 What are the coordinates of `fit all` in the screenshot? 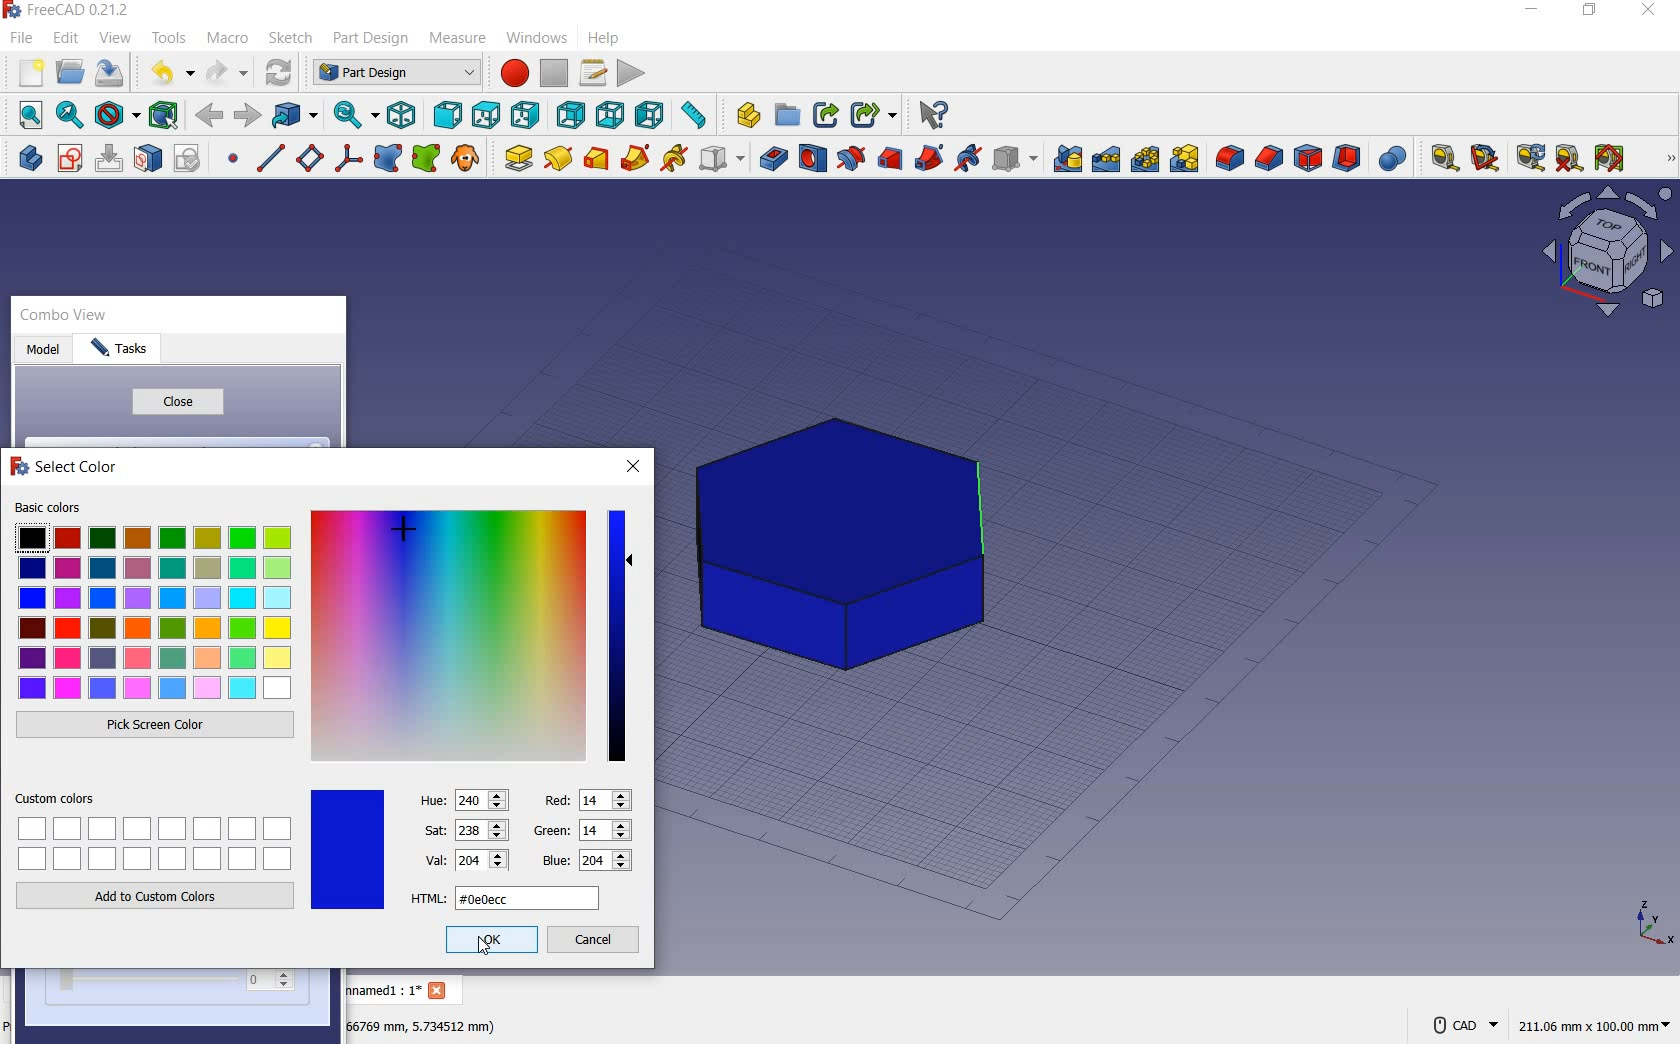 It's located at (26, 114).